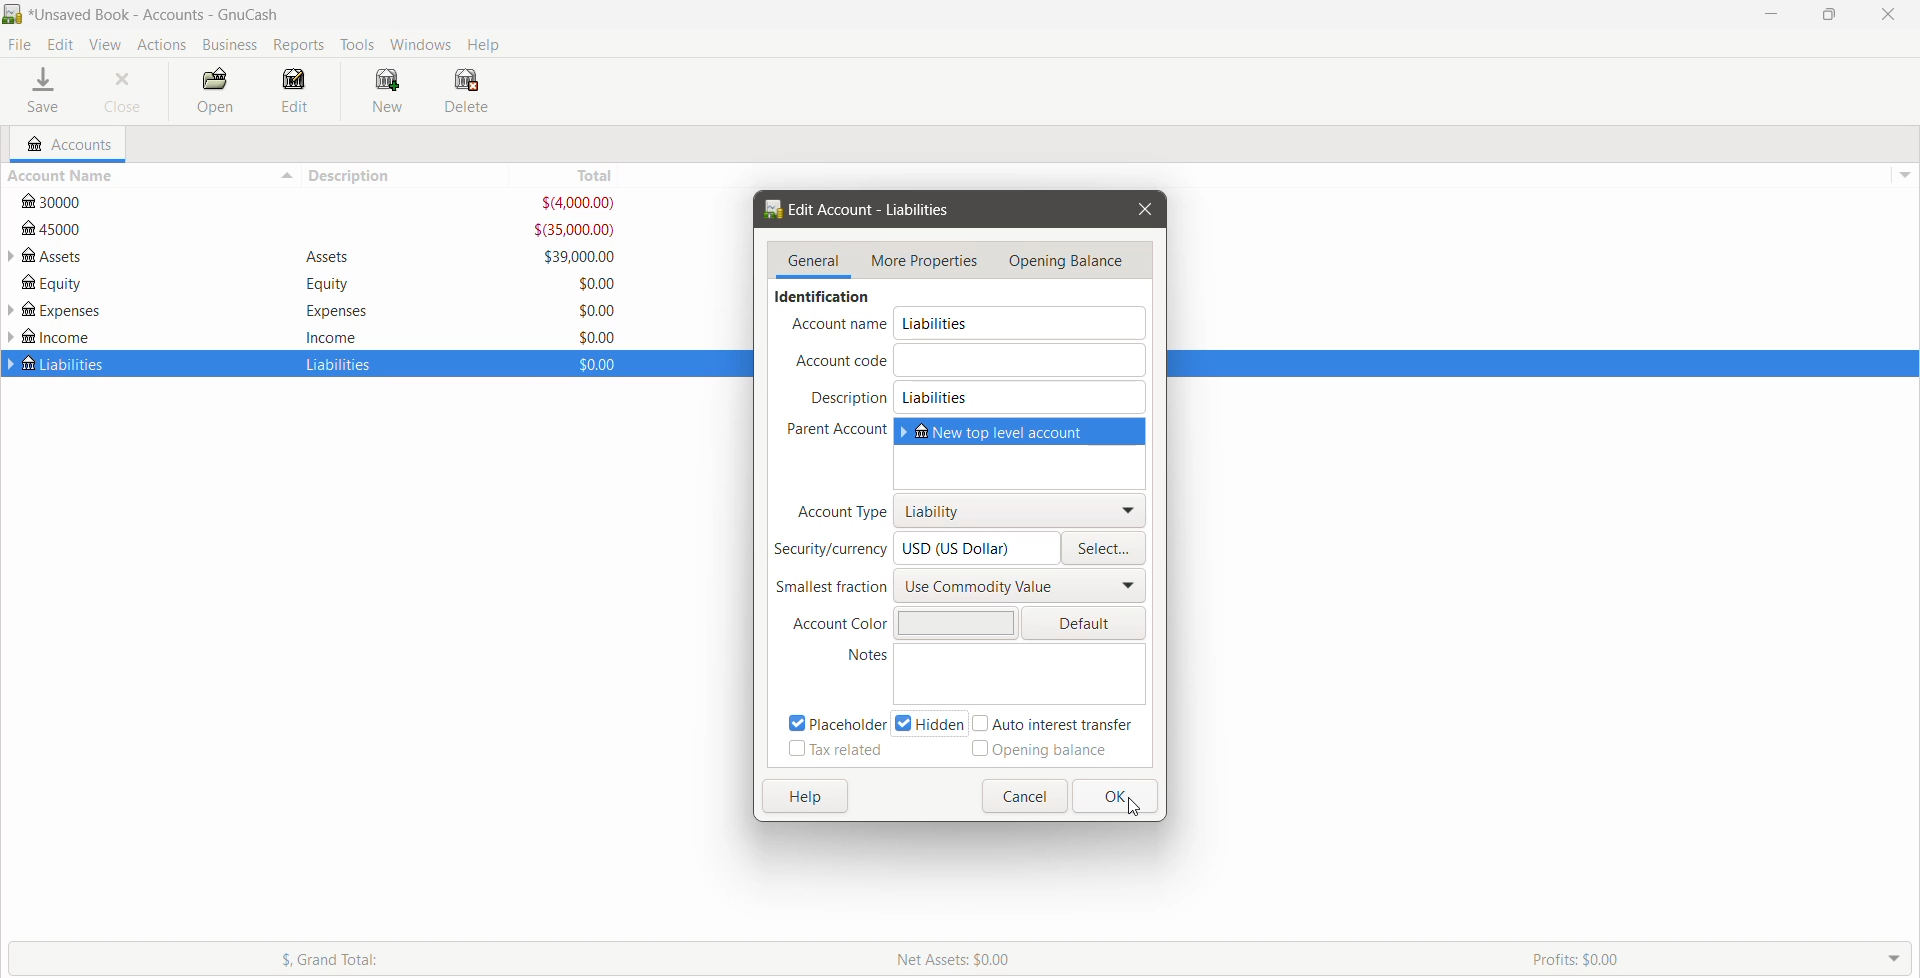 This screenshot has height=978, width=1920. Describe the element at coordinates (487, 43) in the screenshot. I see `Help` at that location.